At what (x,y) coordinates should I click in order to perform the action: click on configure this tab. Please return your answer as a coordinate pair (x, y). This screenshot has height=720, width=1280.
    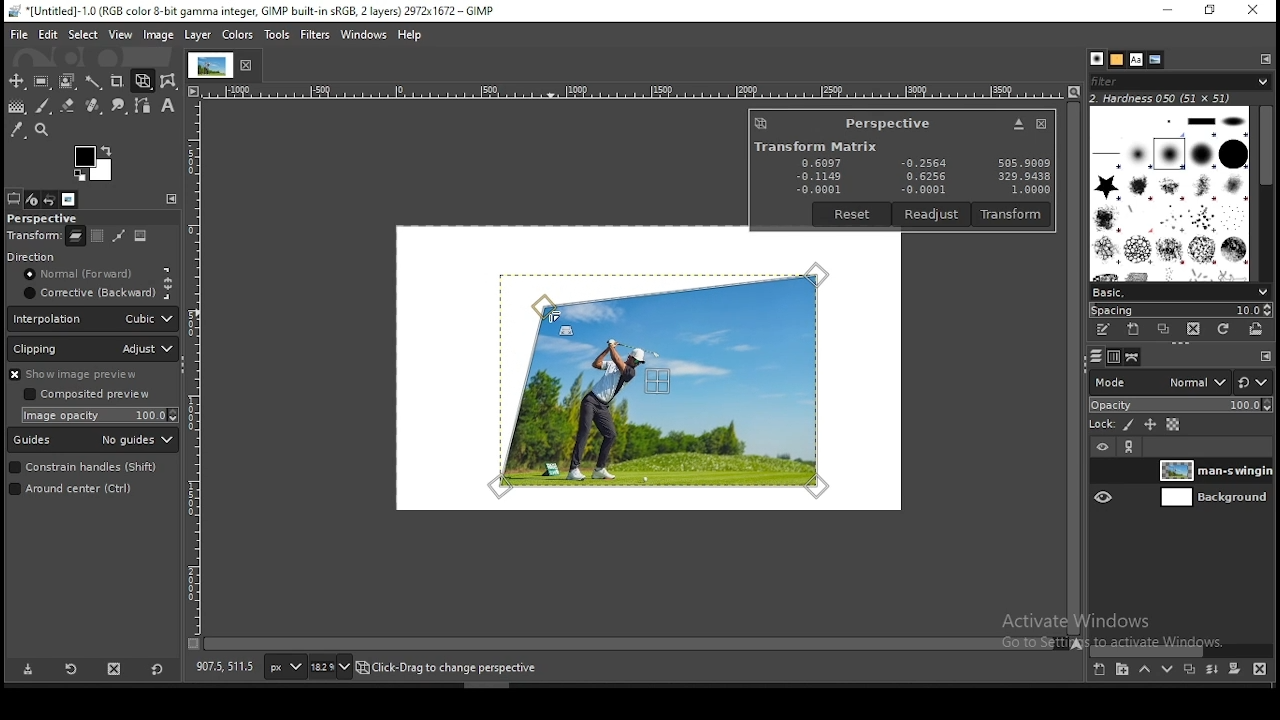
    Looking at the image, I should click on (1263, 355).